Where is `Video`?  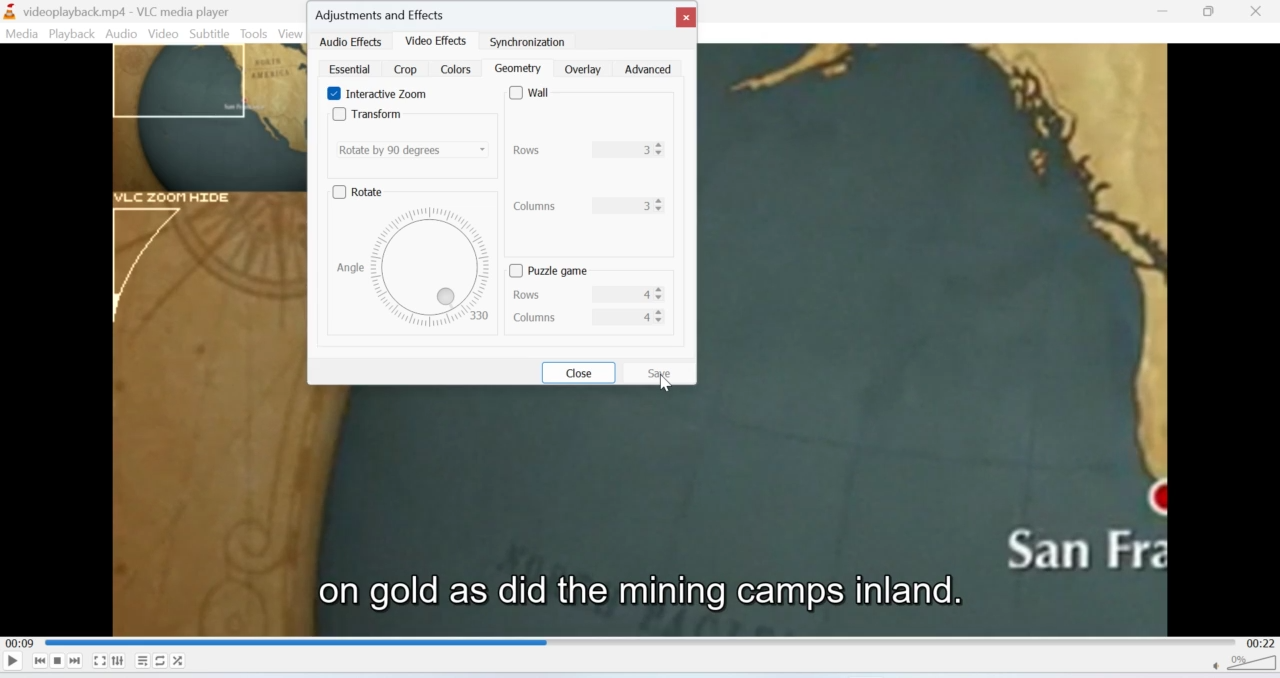
Video is located at coordinates (161, 34).